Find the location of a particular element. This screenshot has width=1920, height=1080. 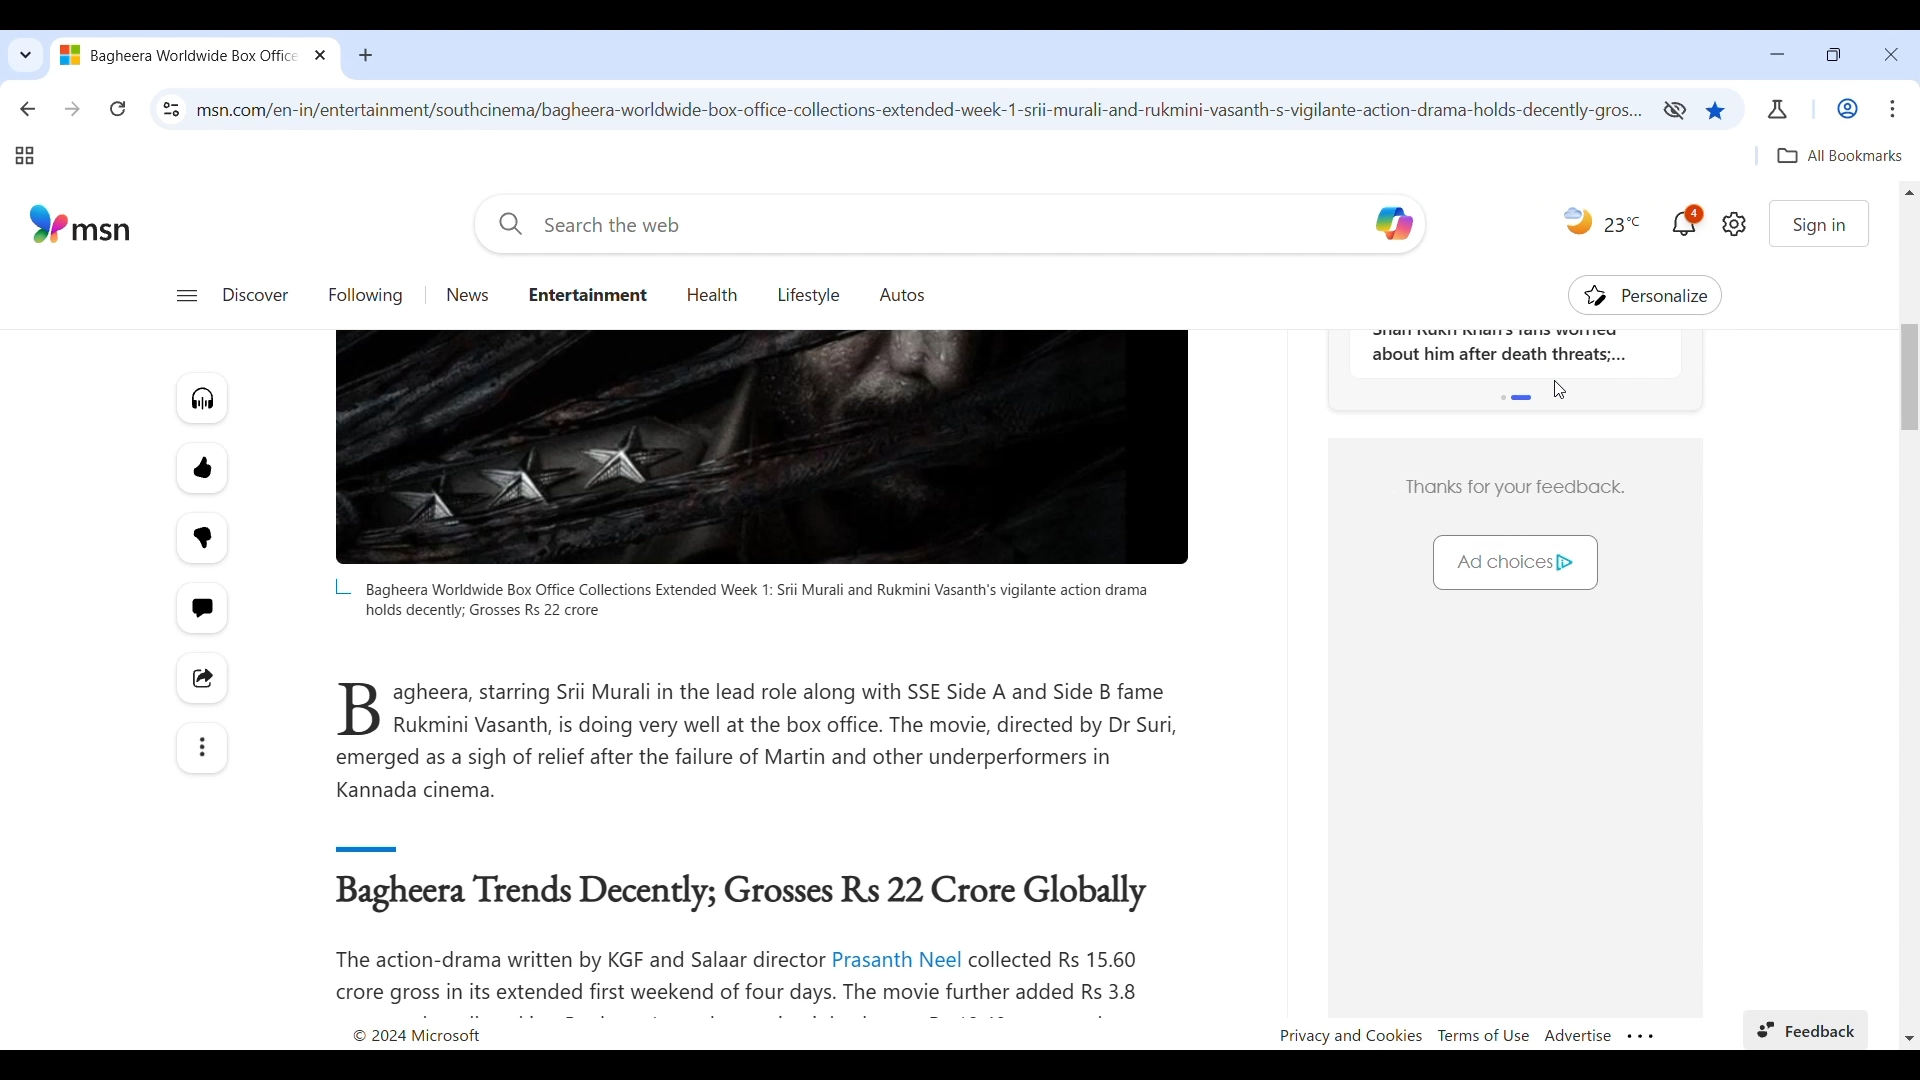

More like this article is located at coordinates (202, 468).